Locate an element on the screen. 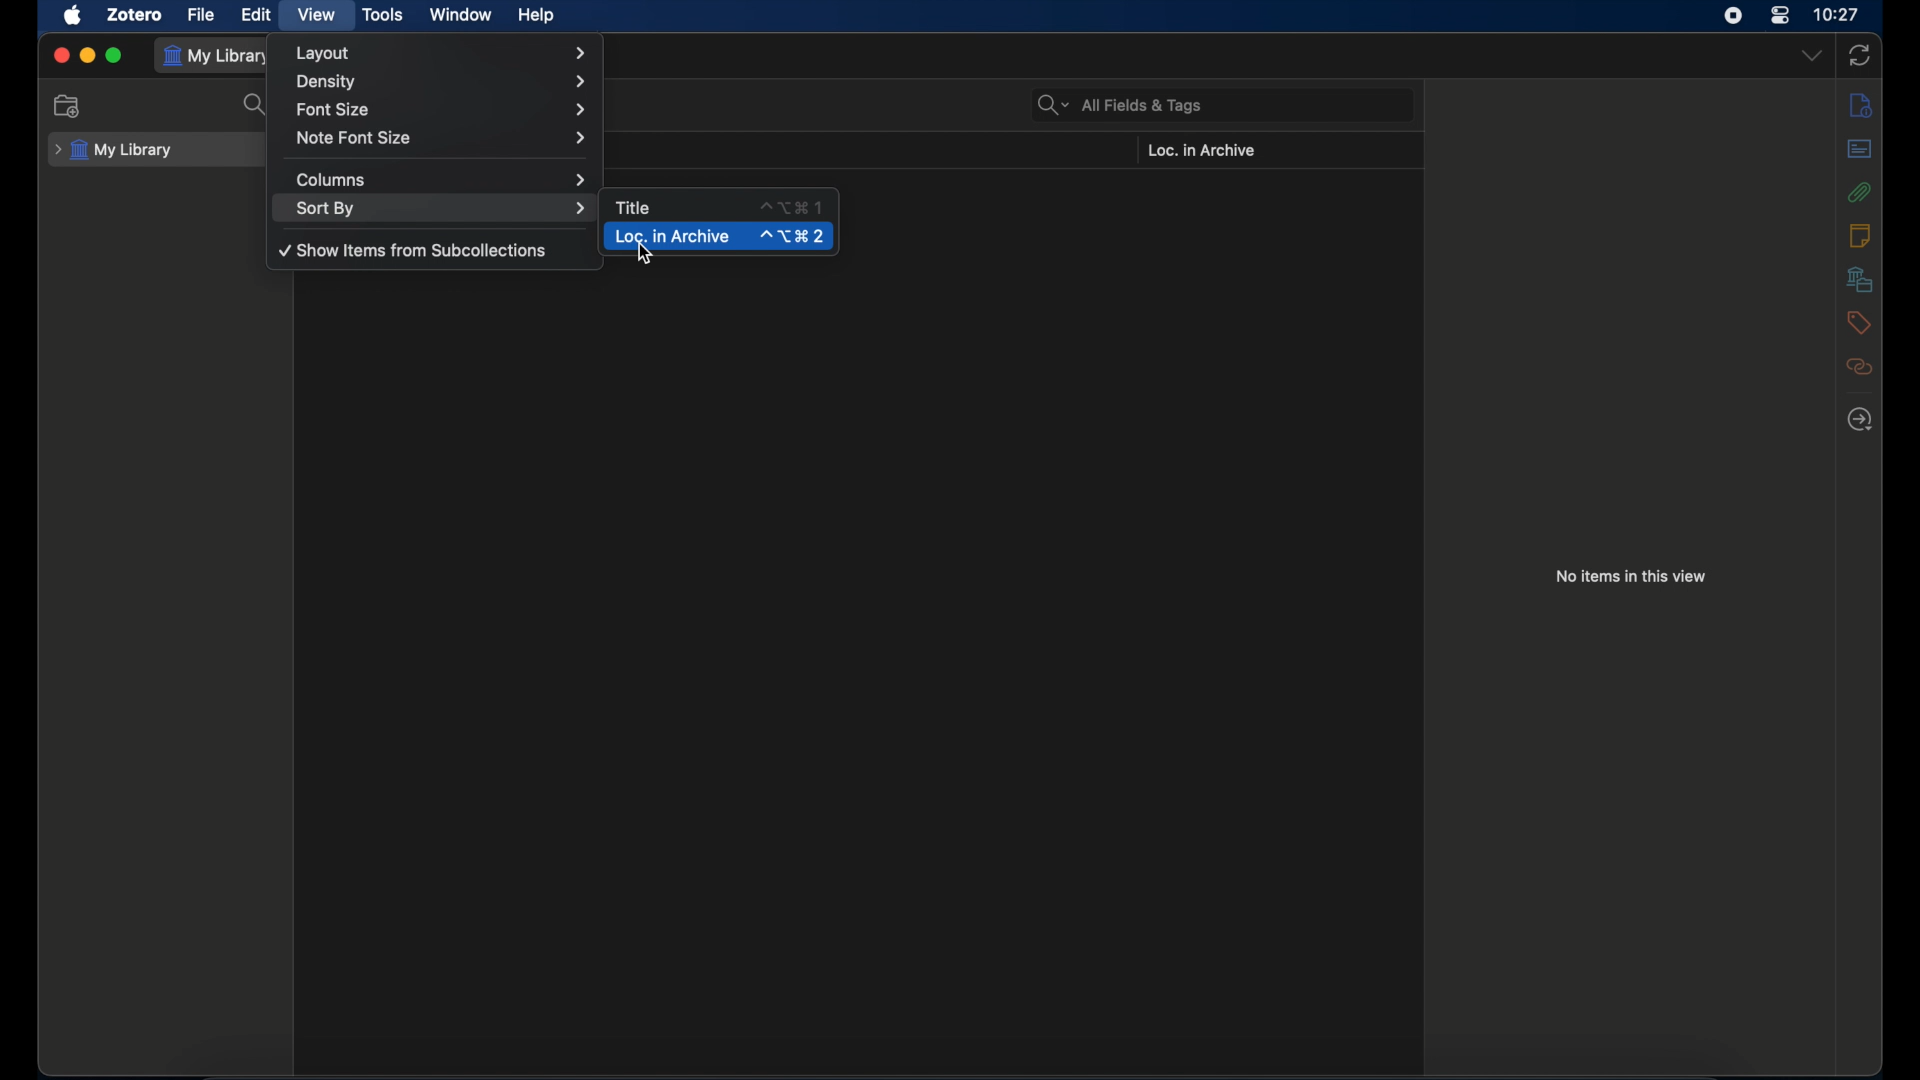  loc. in archive is located at coordinates (1201, 150).